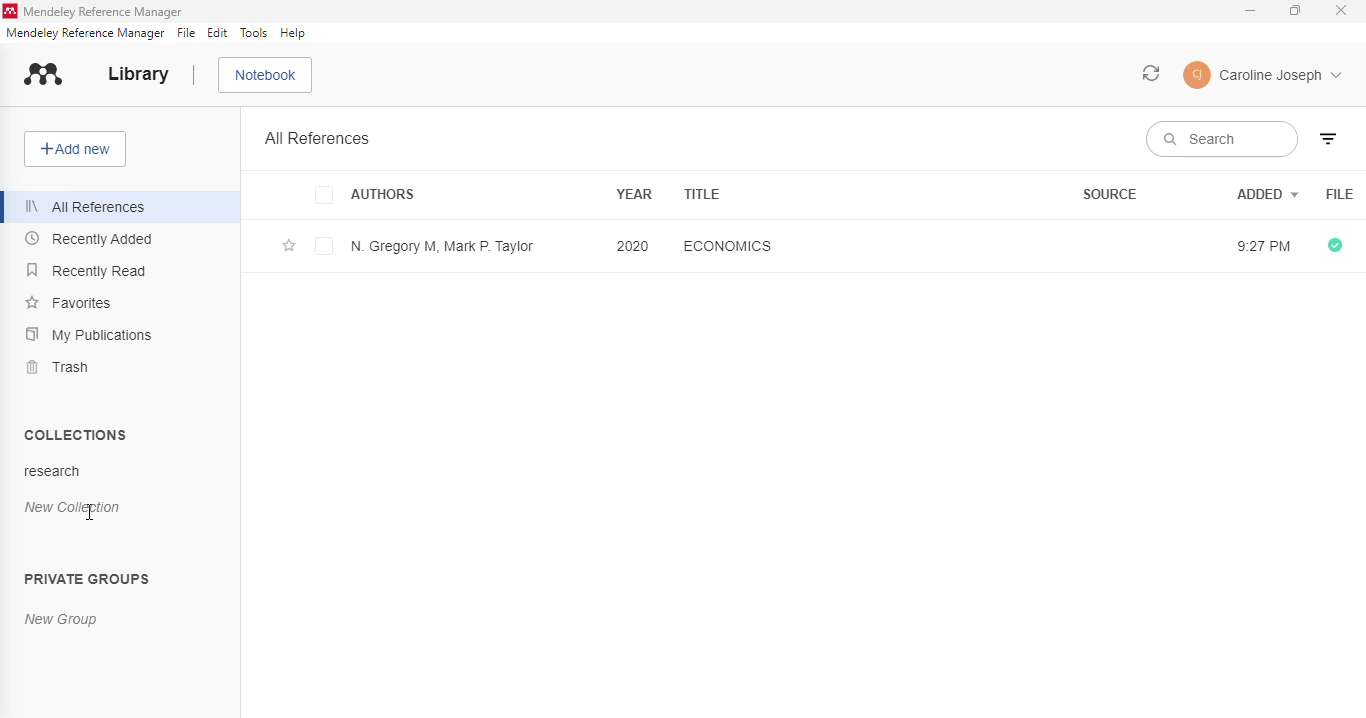  Describe the element at coordinates (1335, 246) in the screenshot. I see `all files downloaded` at that location.